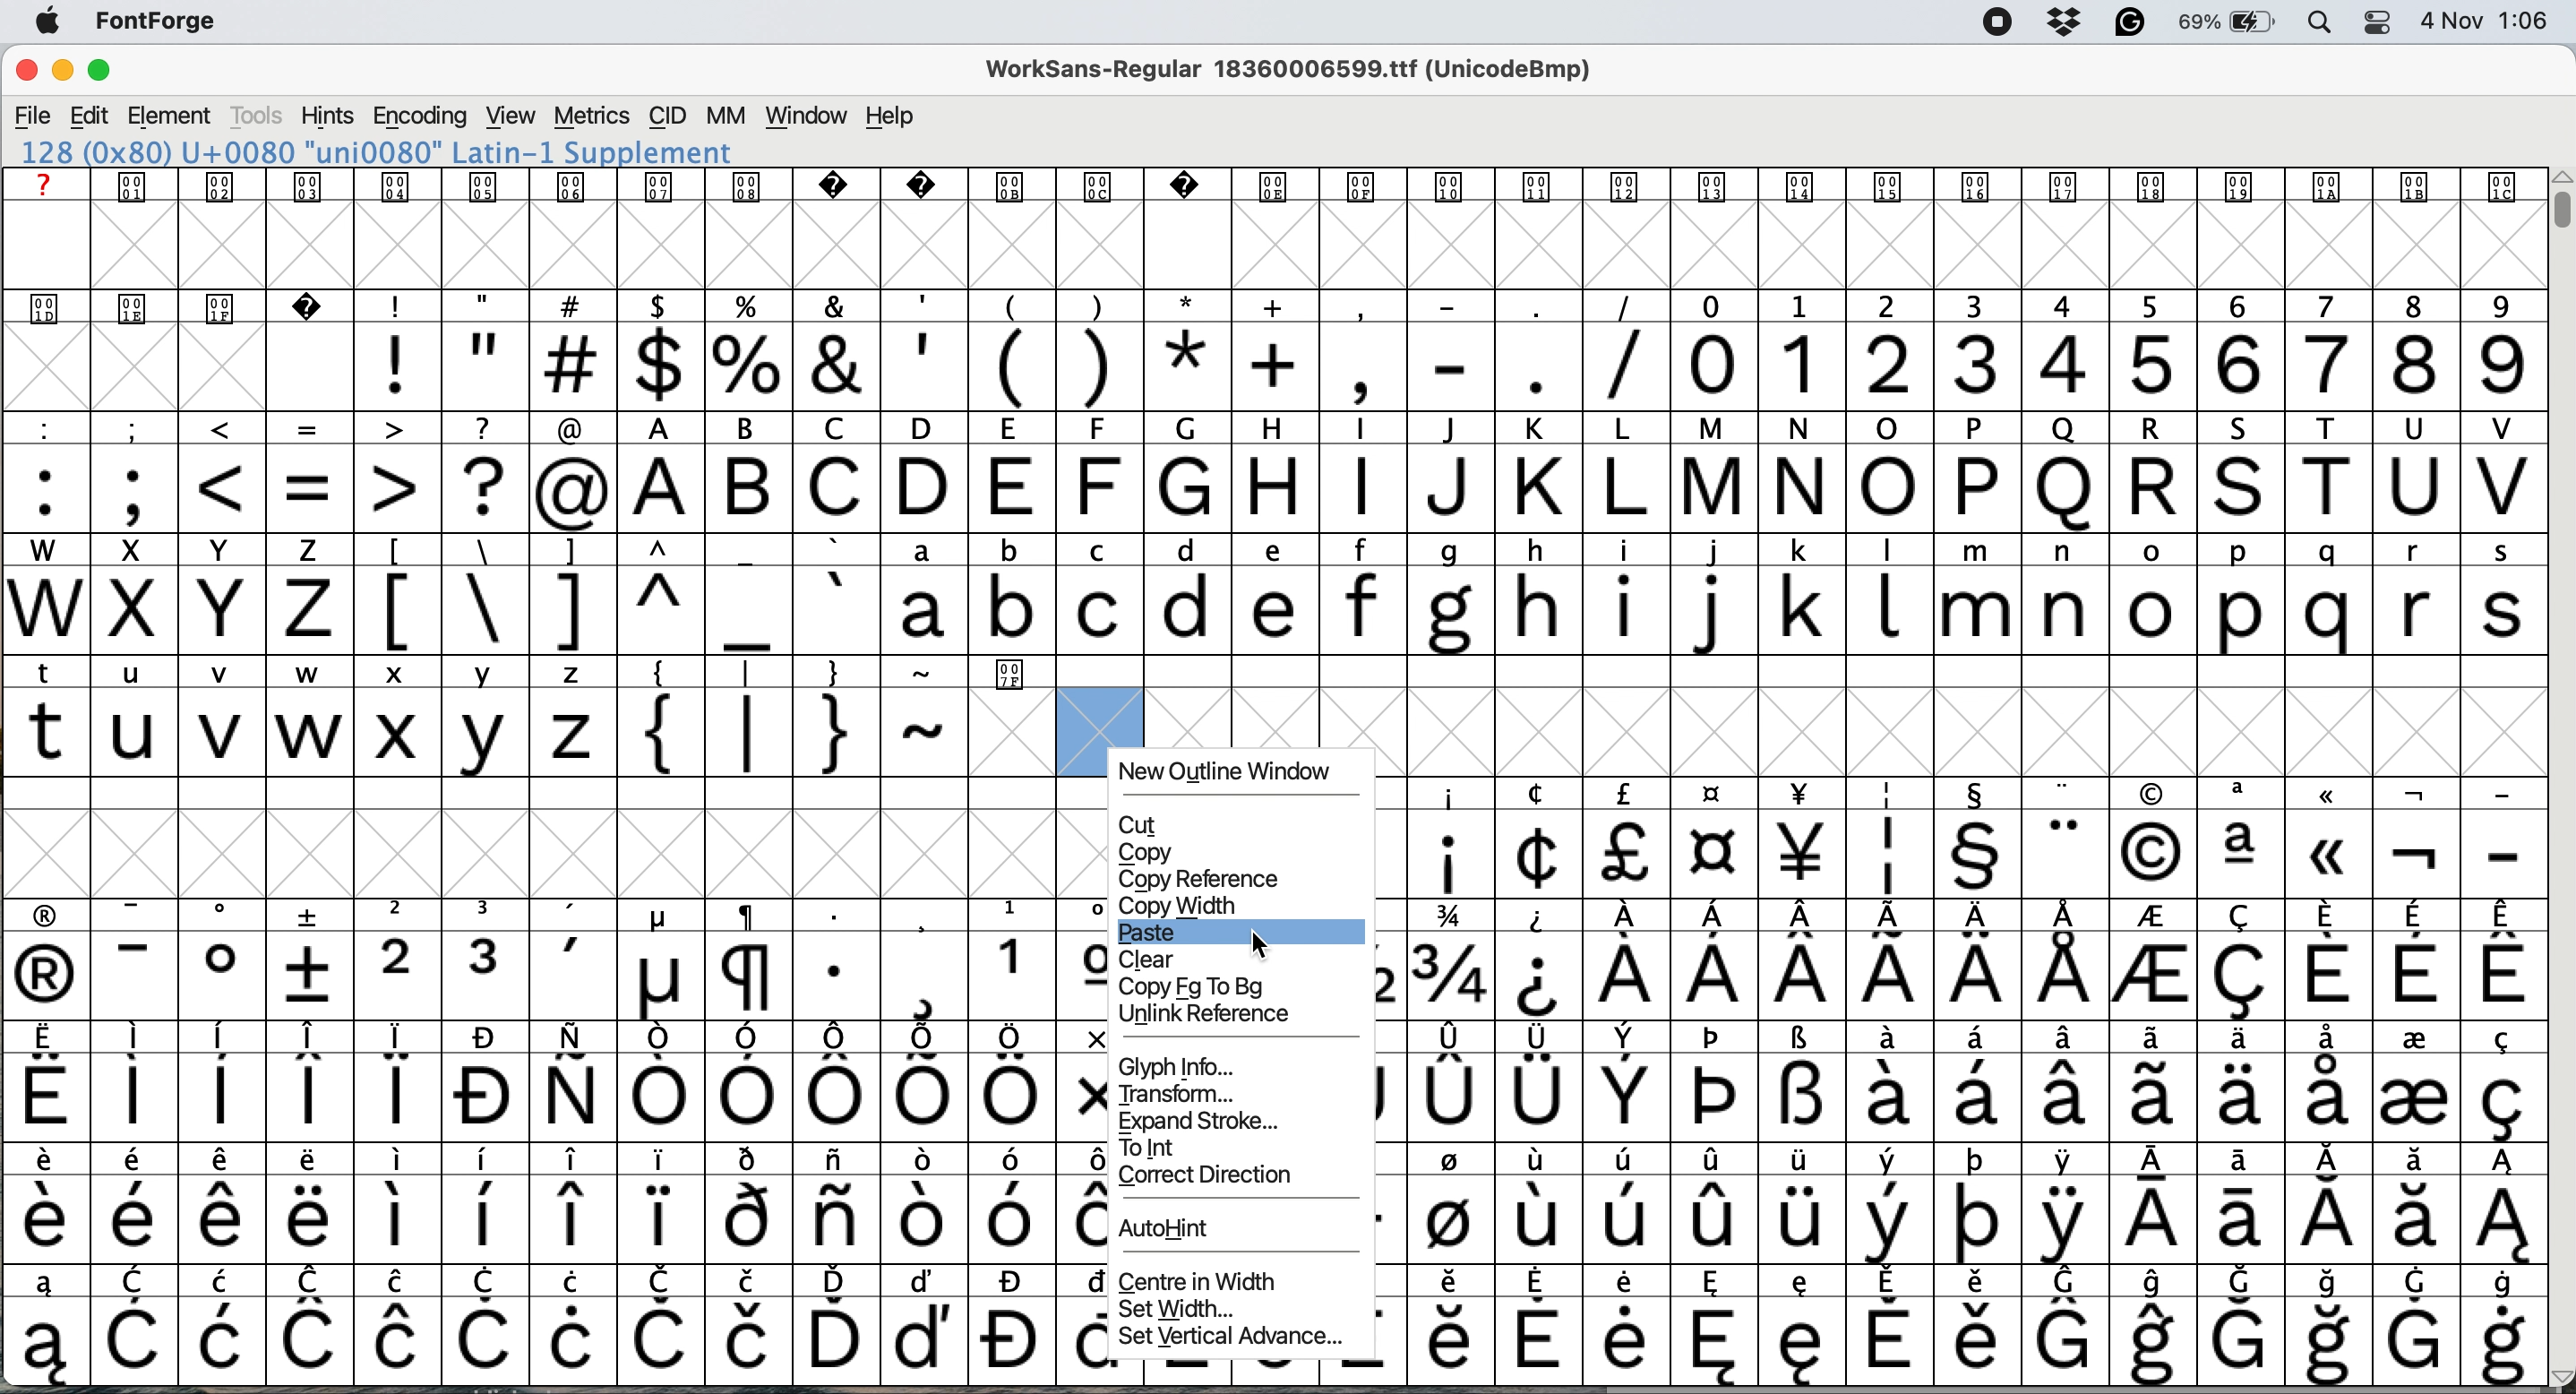 The image size is (2576, 1394). Describe the element at coordinates (892, 117) in the screenshot. I see `help` at that location.